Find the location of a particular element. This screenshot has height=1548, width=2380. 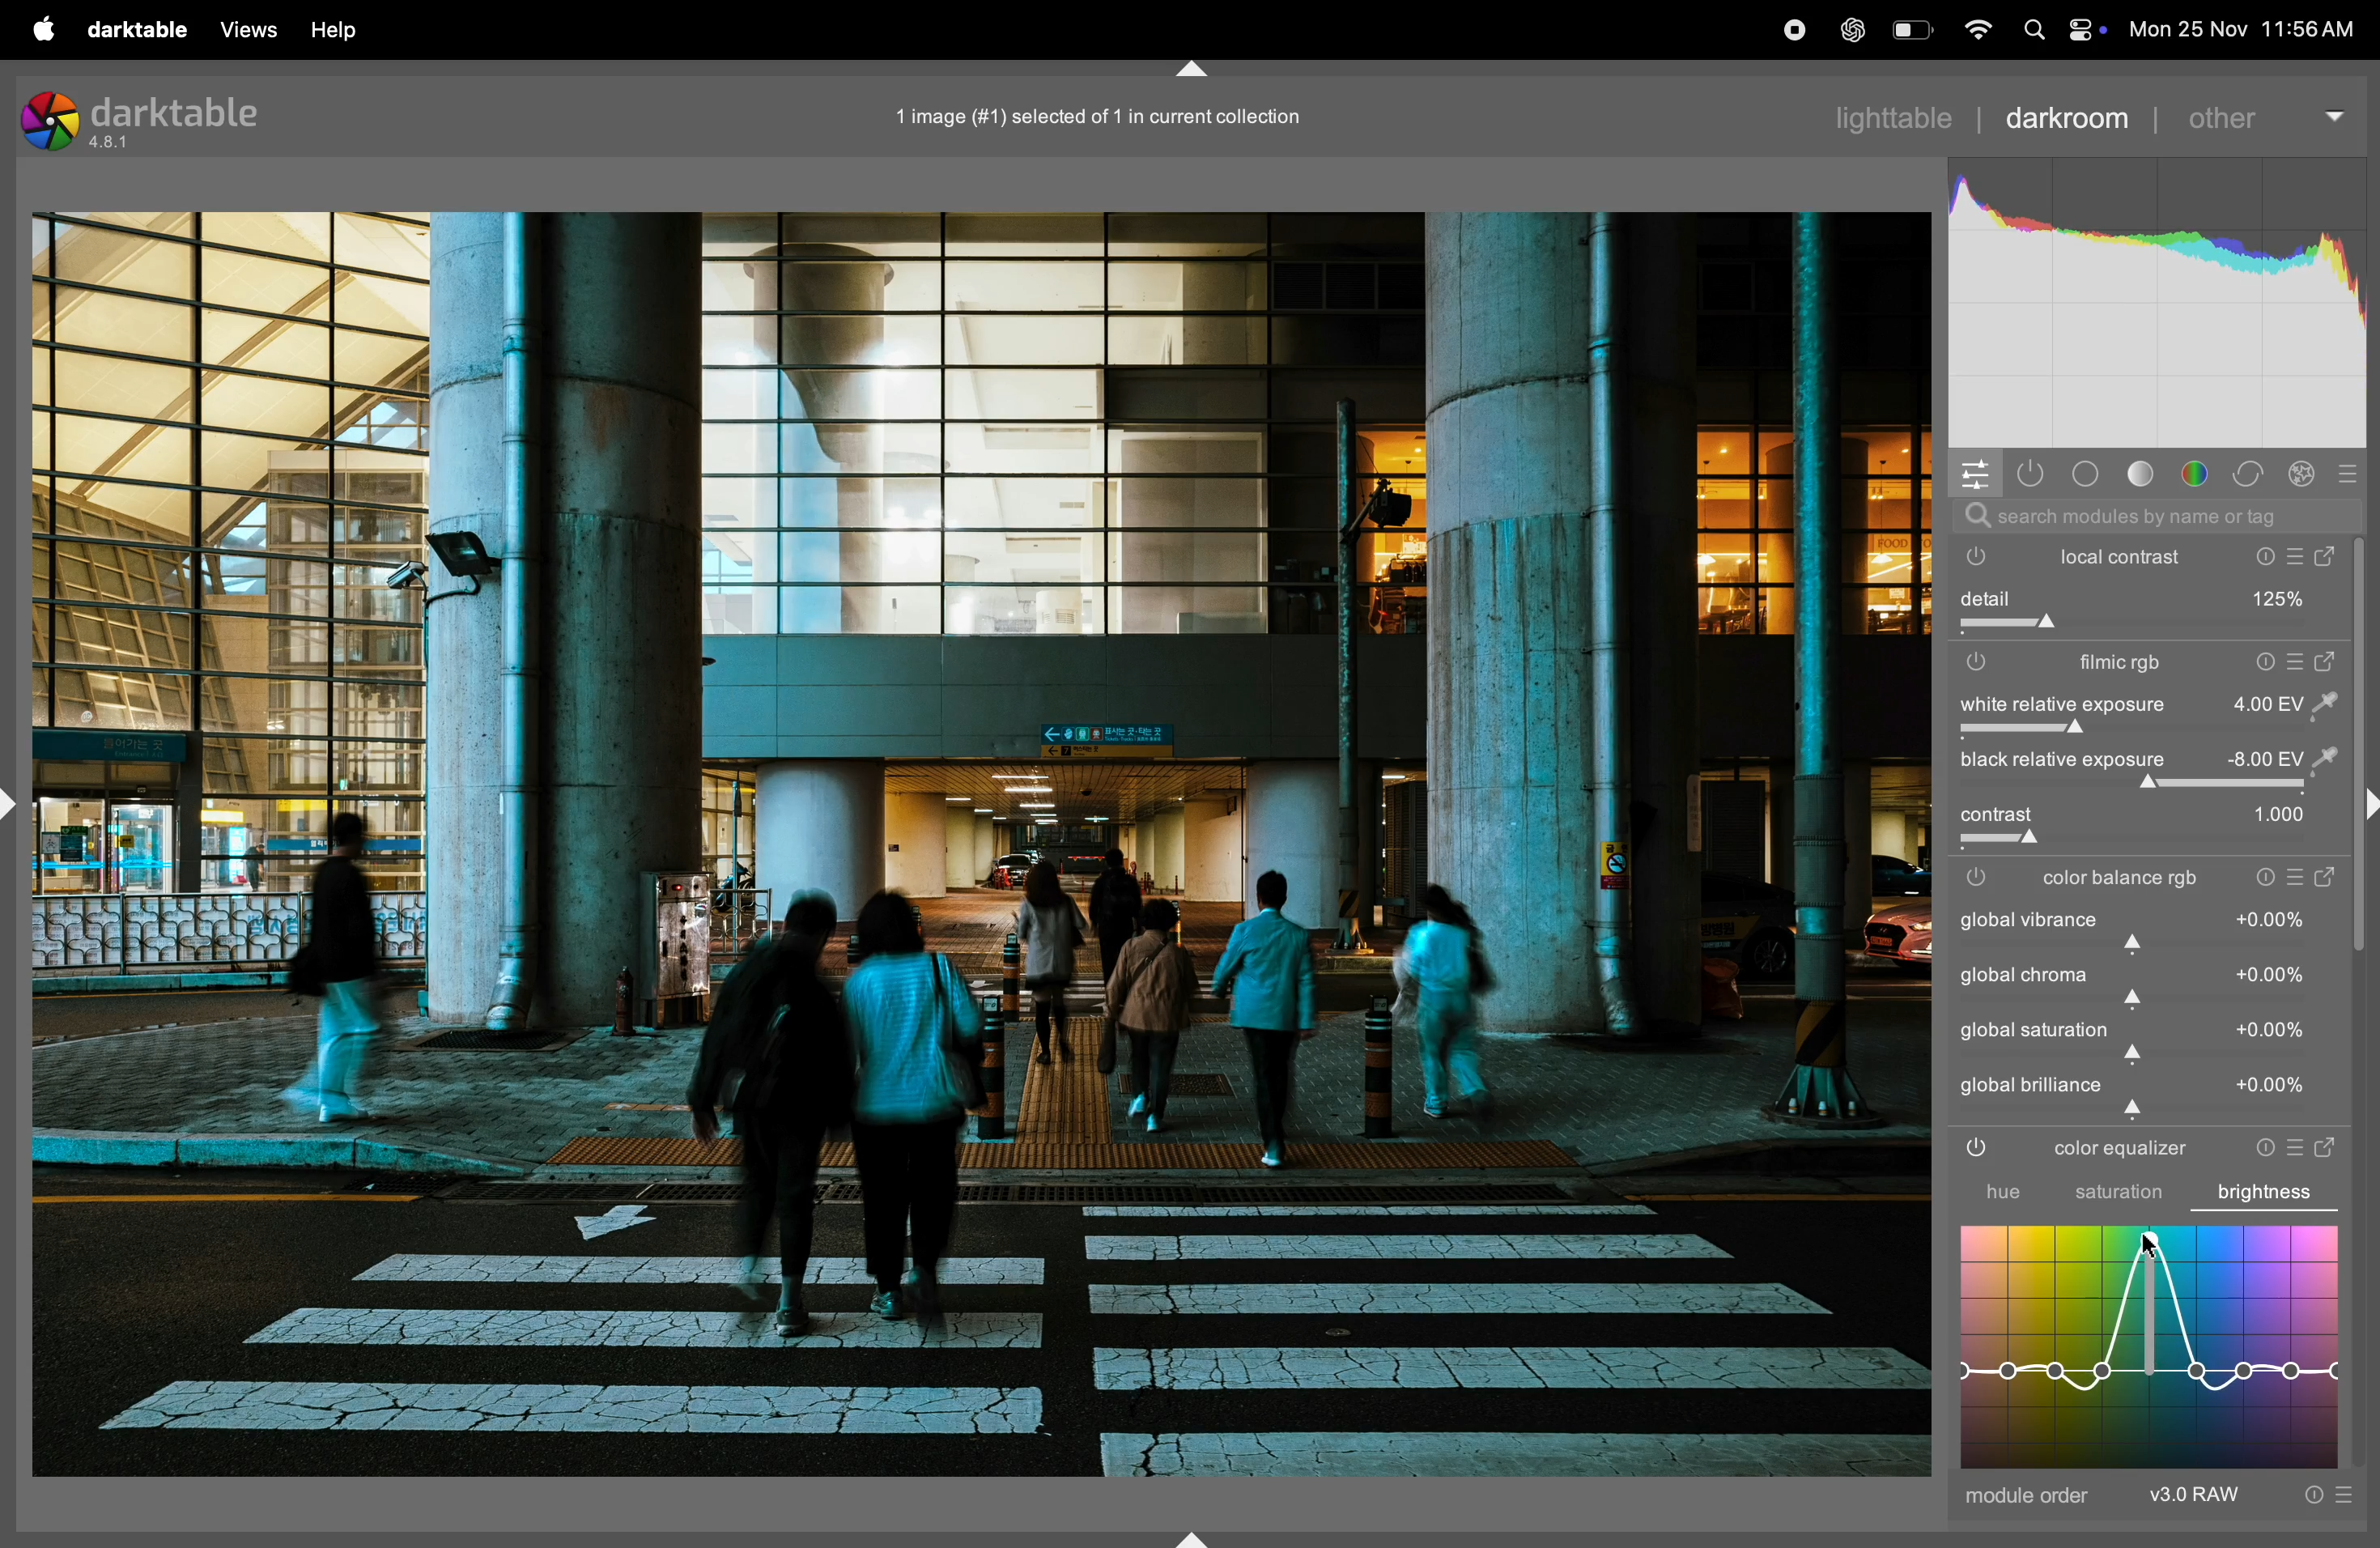

show active modules is located at coordinates (2031, 470).